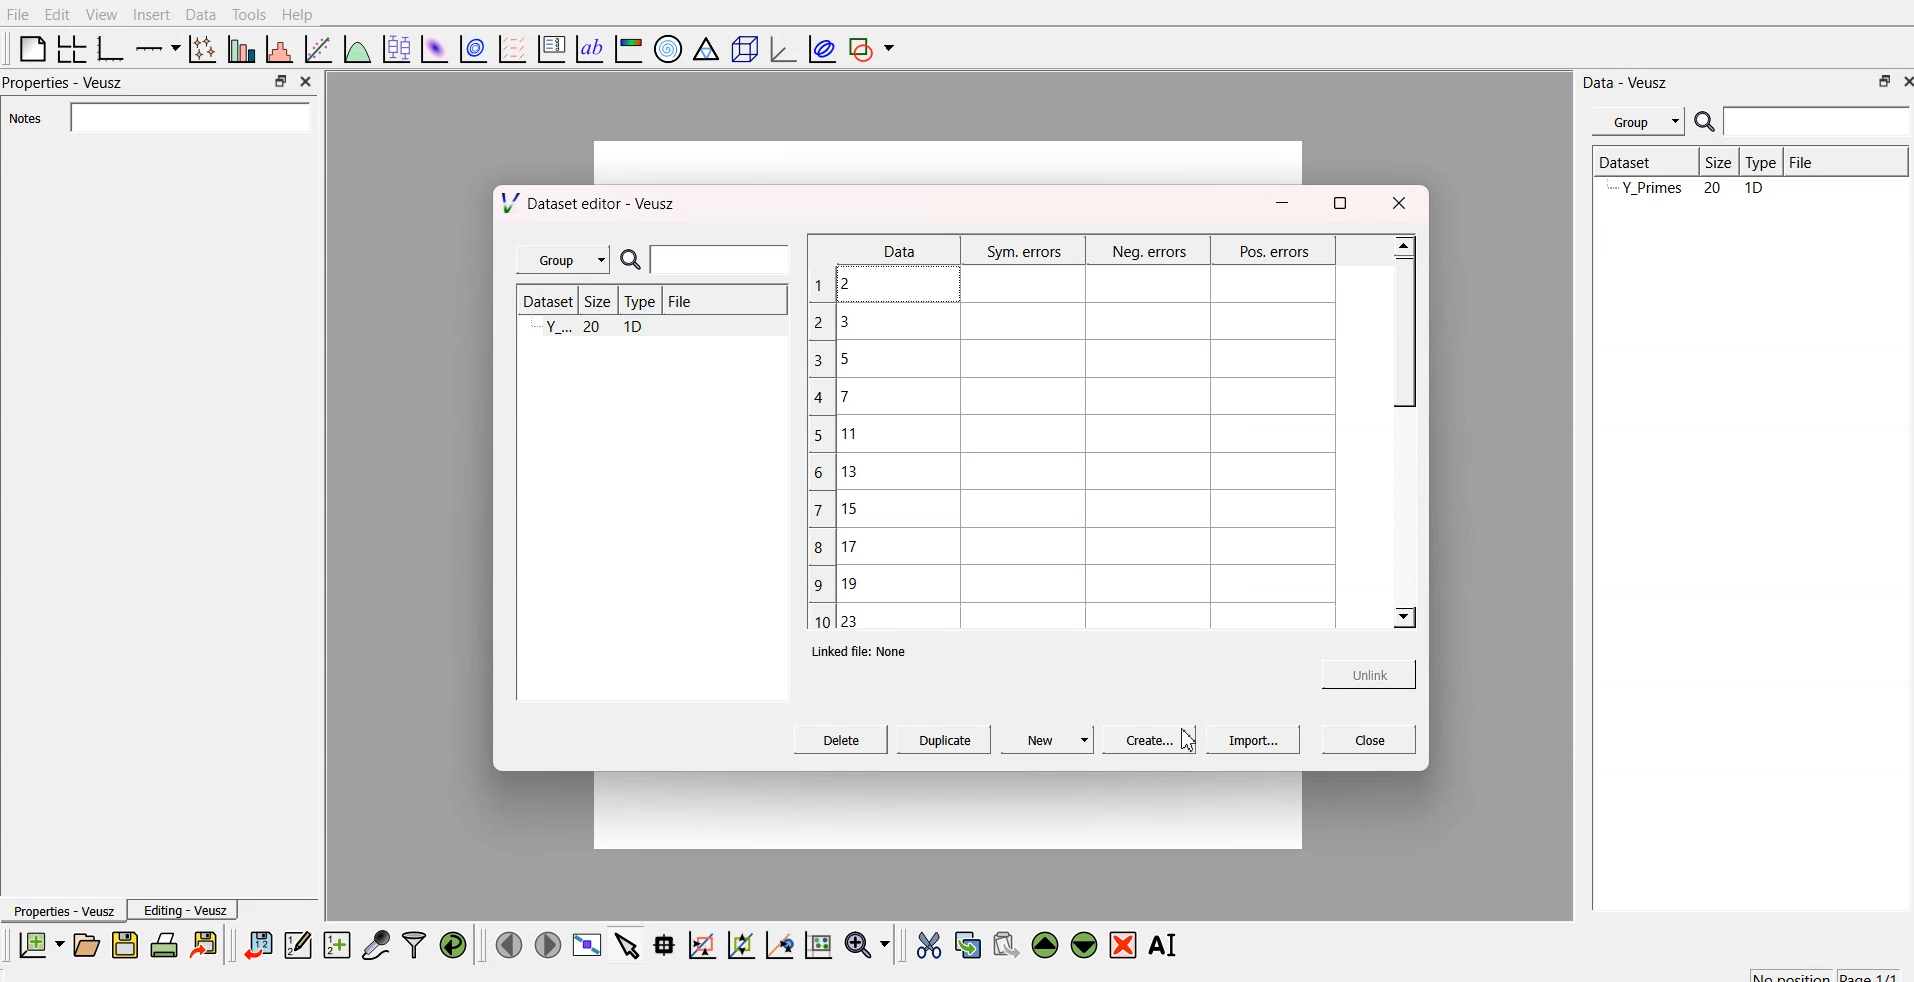 The width and height of the screenshot is (1914, 982). What do you see at coordinates (1363, 740) in the screenshot?
I see `close` at bounding box center [1363, 740].